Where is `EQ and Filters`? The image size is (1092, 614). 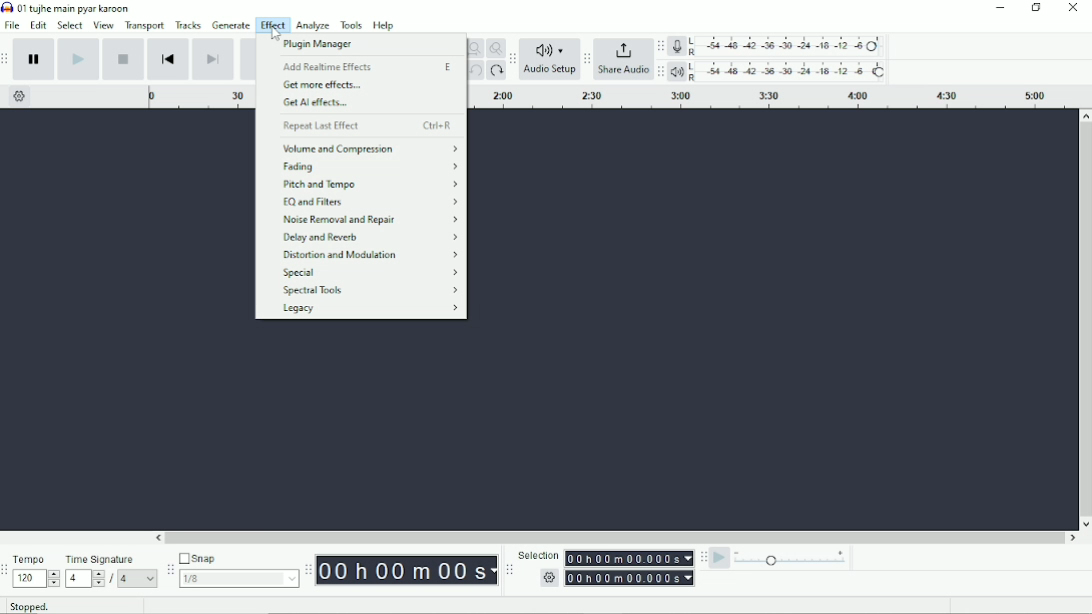 EQ and Filters is located at coordinates (371, 202).